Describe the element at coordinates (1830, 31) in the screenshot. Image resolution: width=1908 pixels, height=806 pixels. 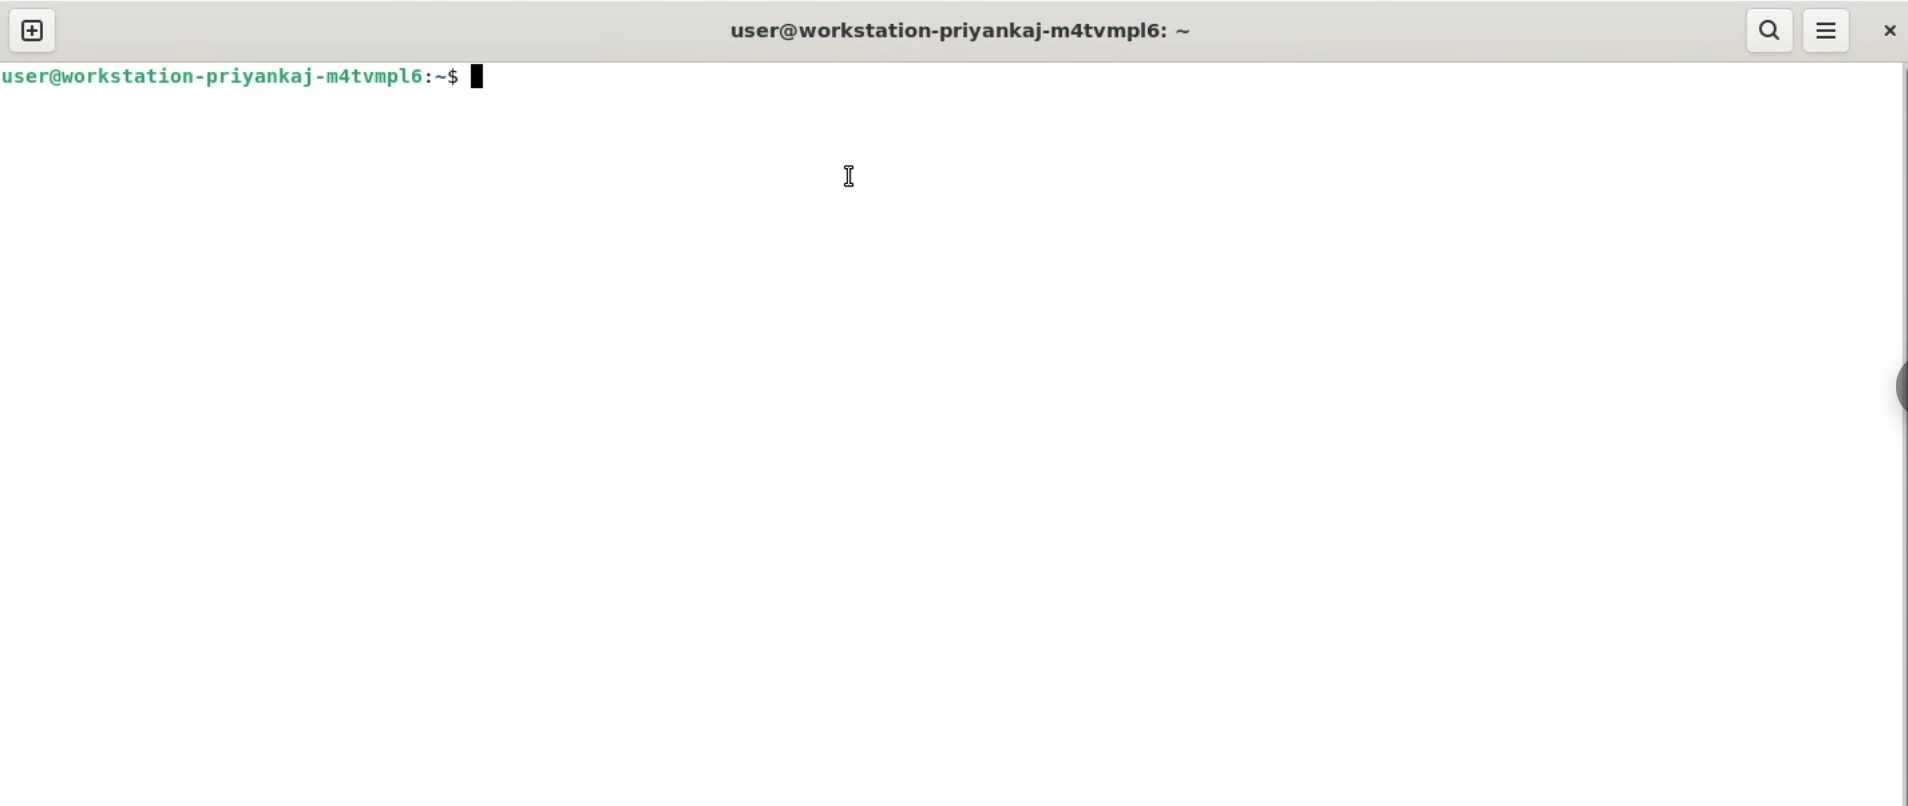
I see `menu` at that location.